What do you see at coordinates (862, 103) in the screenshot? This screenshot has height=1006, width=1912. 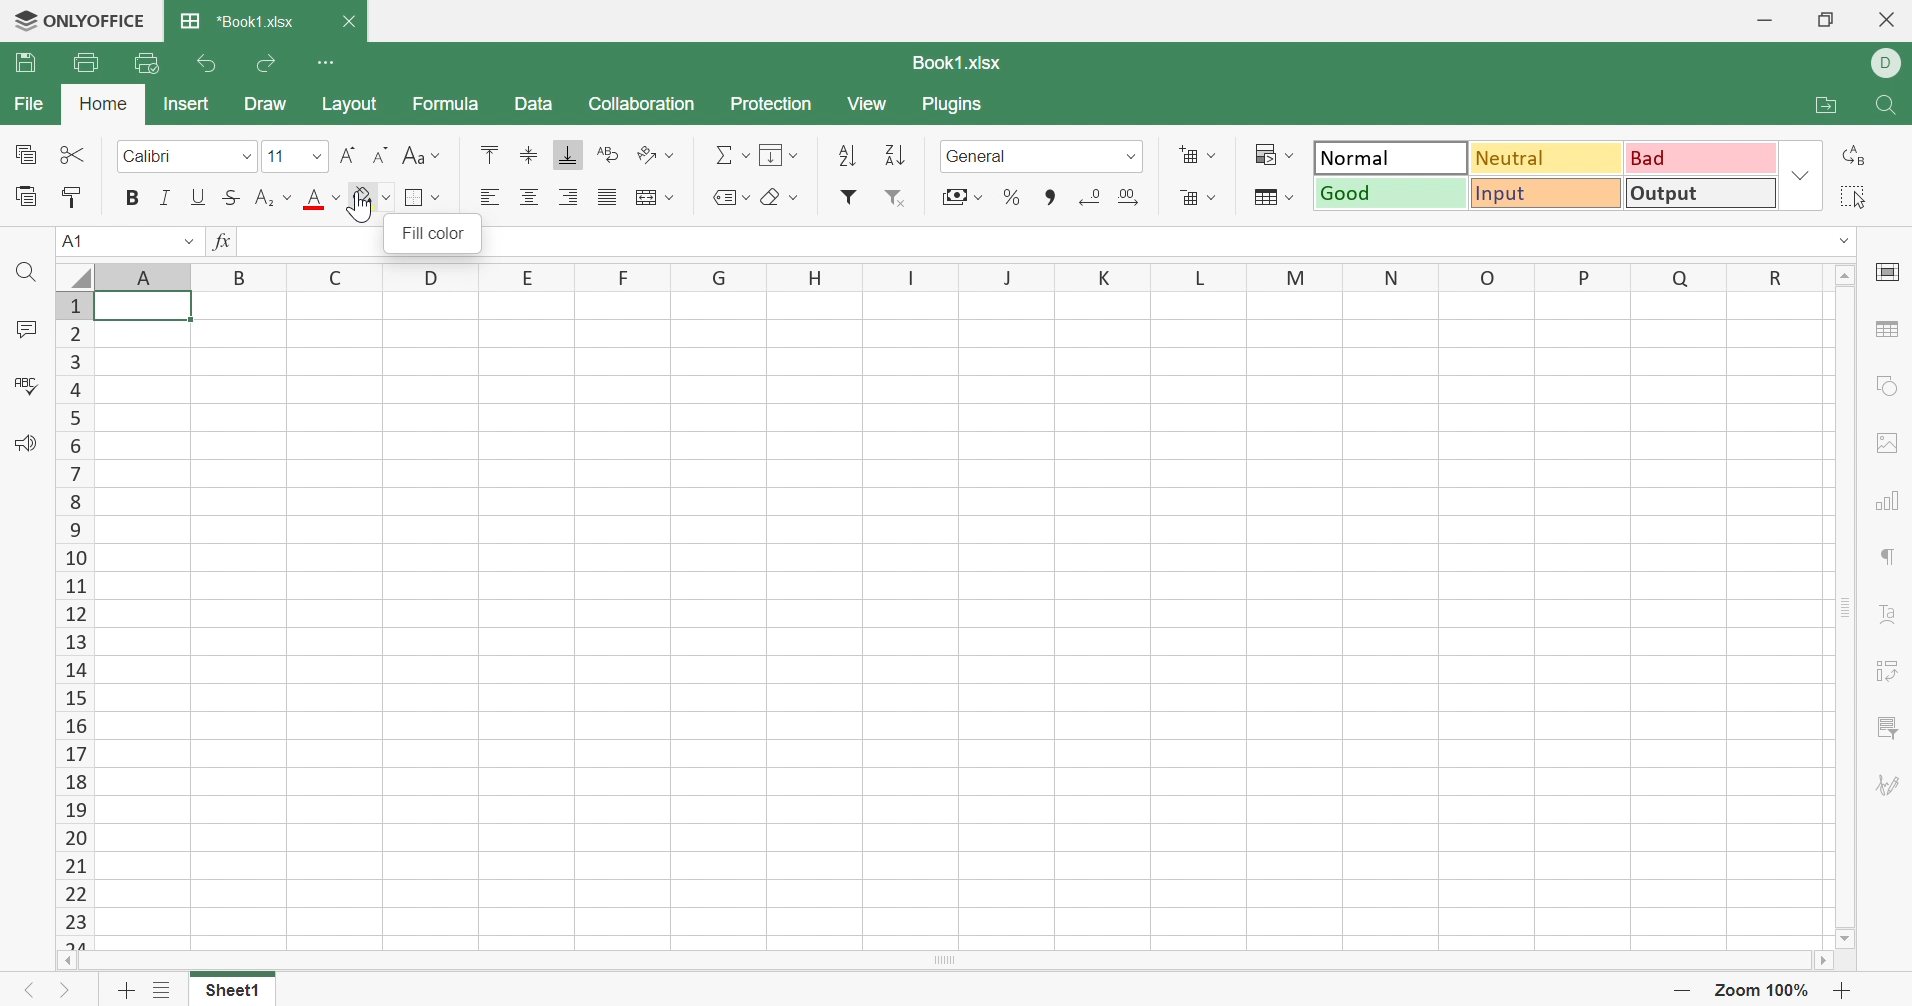 I see `View` at bounding box center [862, 103].